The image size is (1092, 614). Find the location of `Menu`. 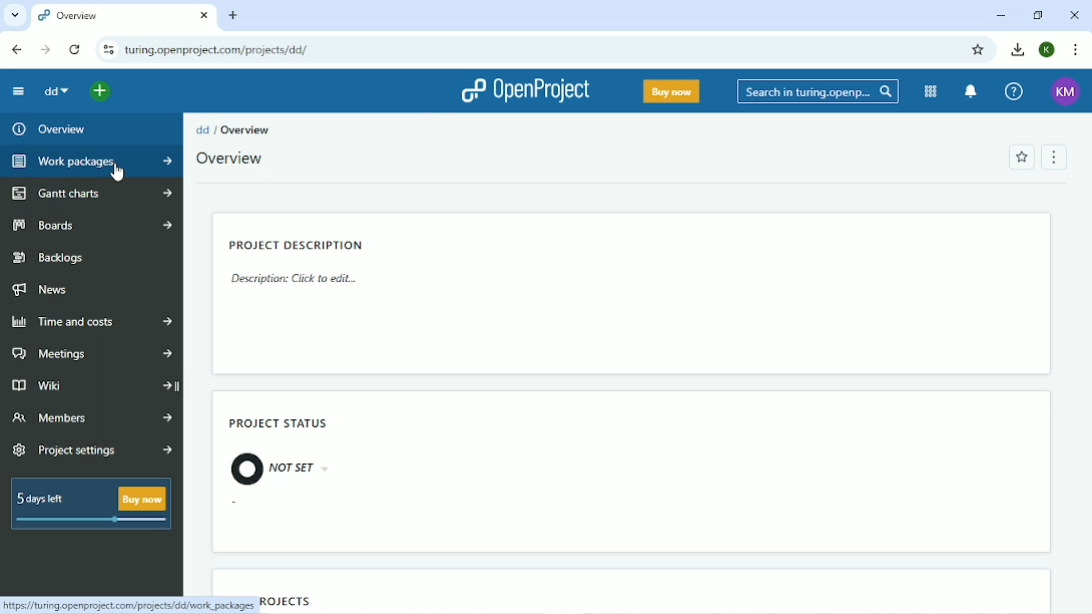

Menu is located at coordinates (1056, 158).